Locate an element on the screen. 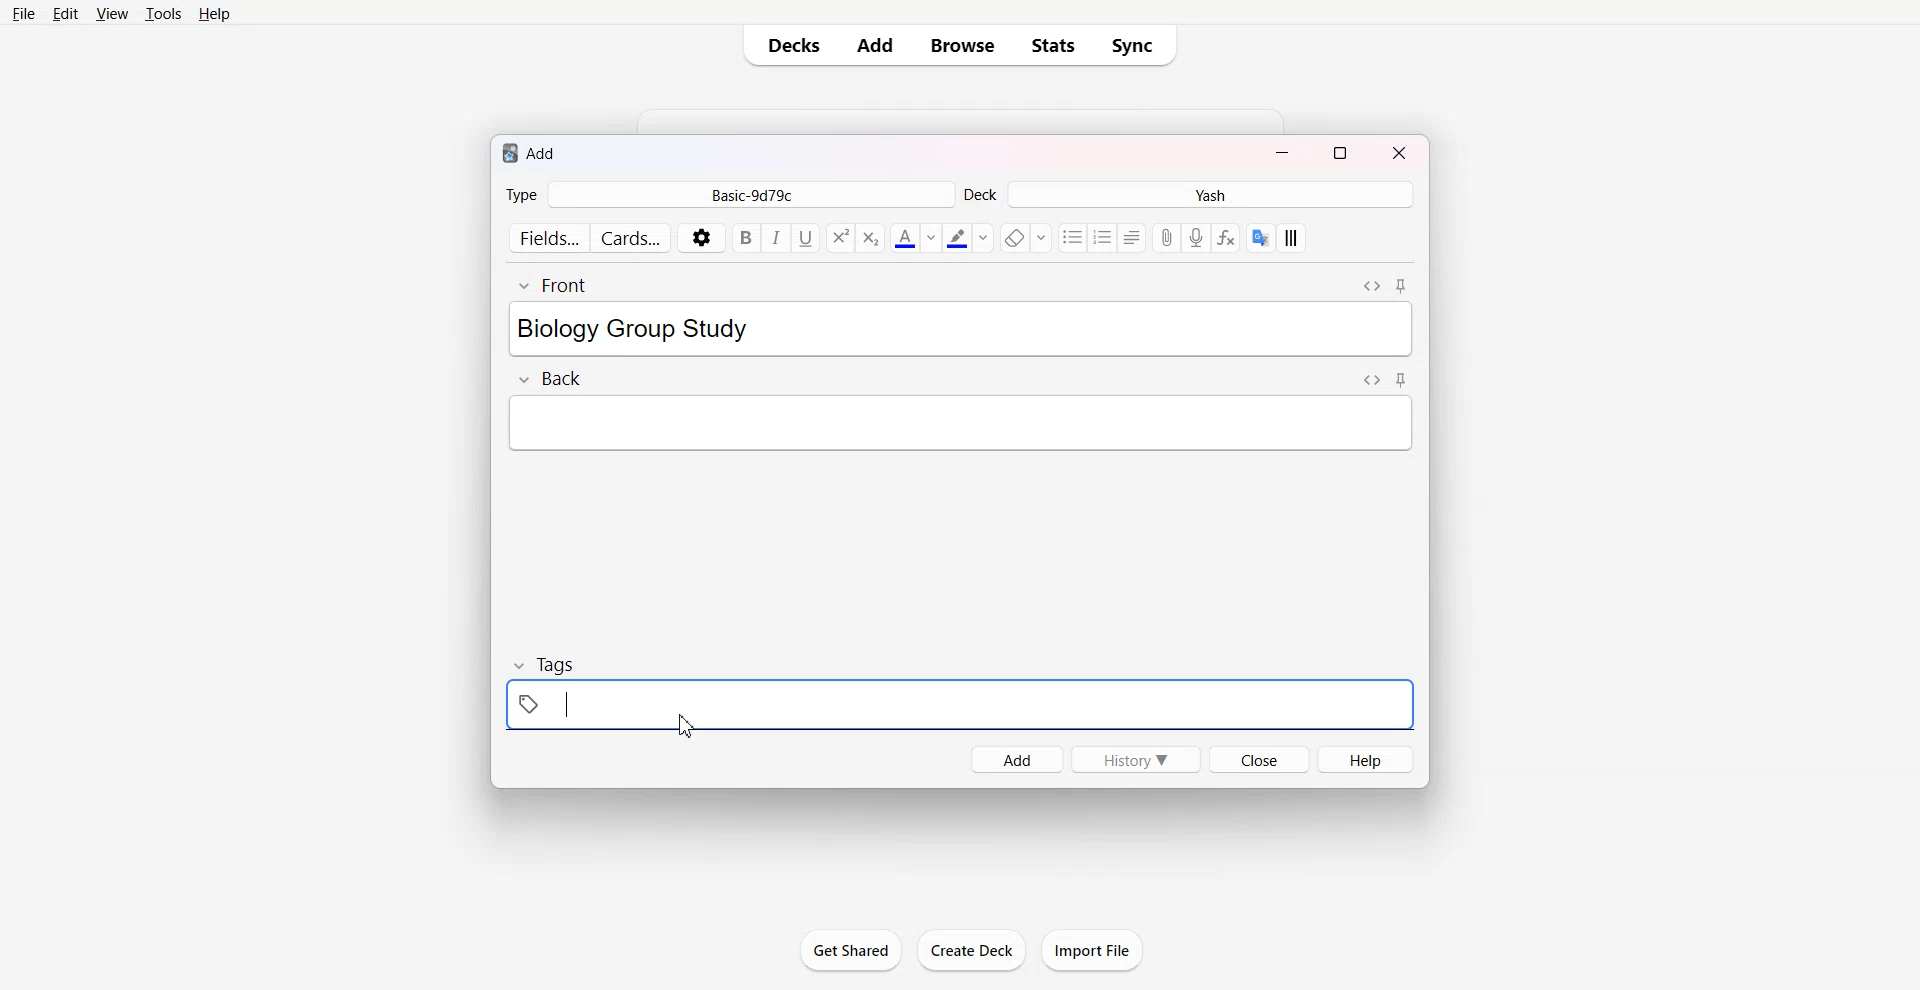 This screenshot has height=990, width=1920. Decks is located at coordinates (790, 45).